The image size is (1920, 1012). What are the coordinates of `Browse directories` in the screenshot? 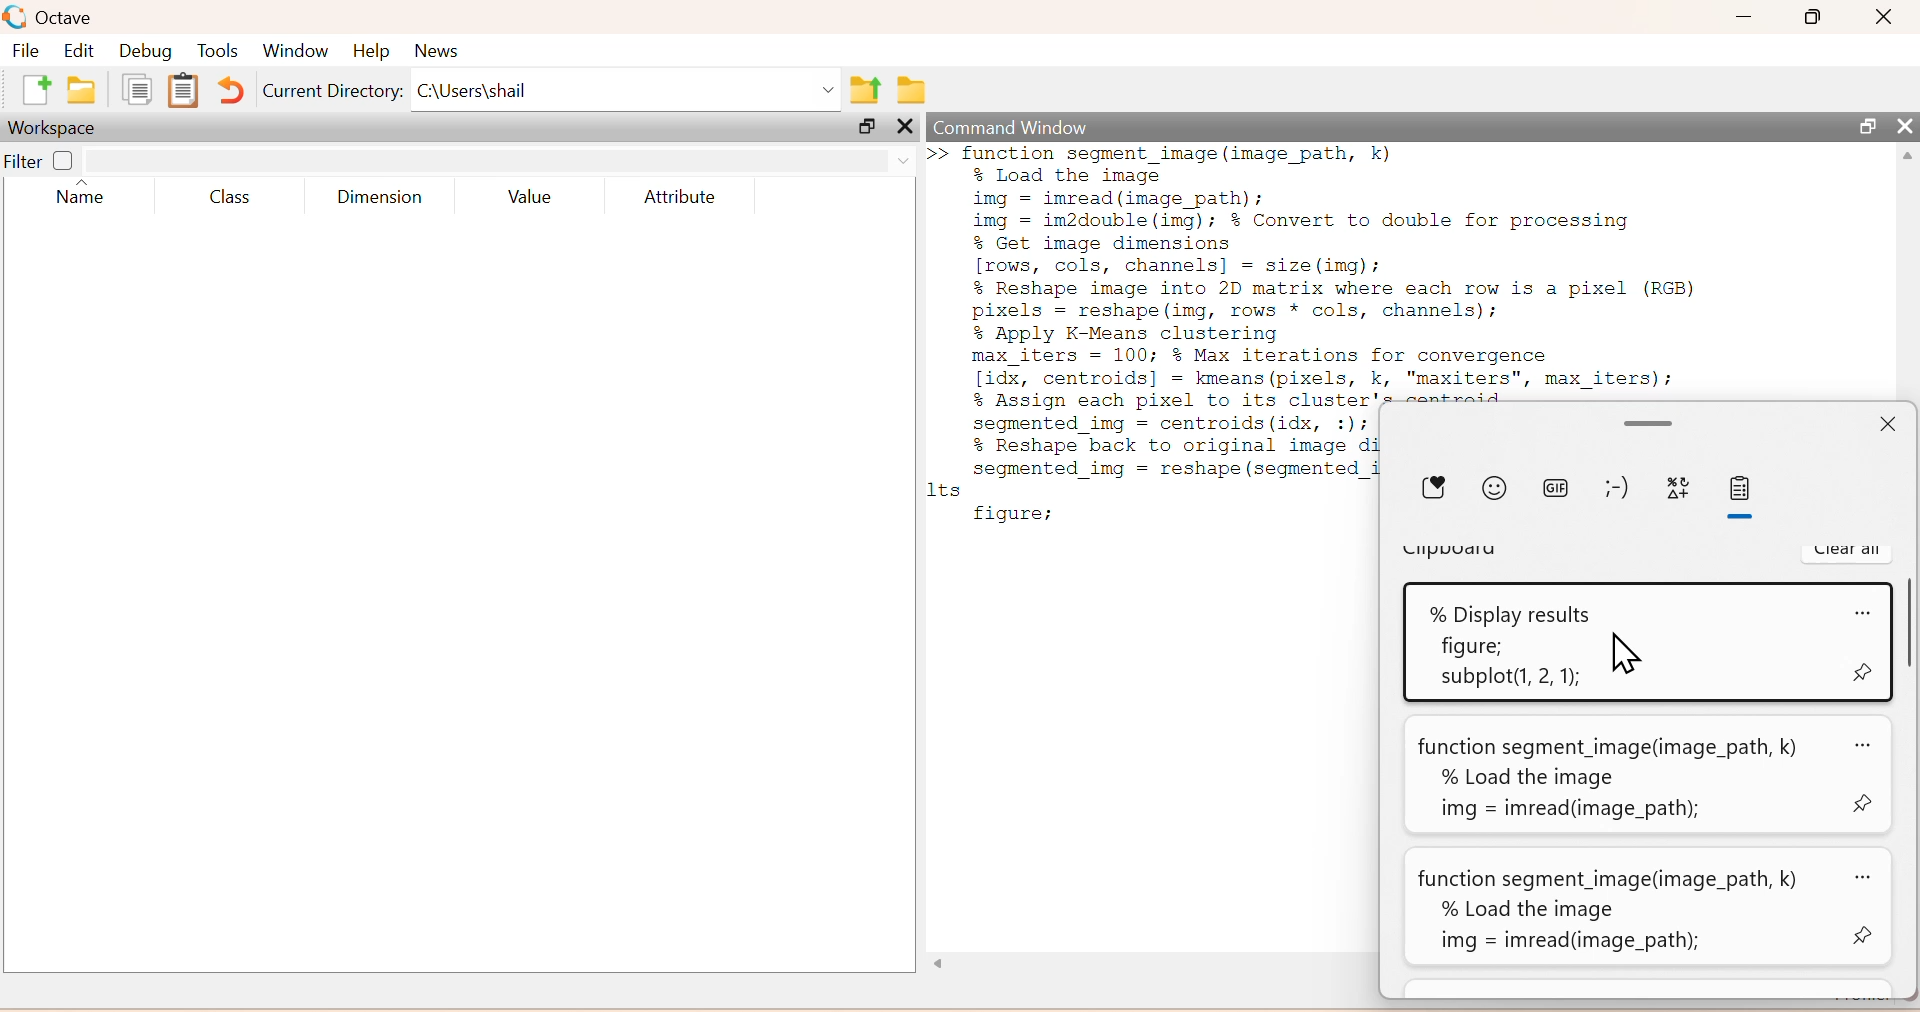 It's located at (911, 92).